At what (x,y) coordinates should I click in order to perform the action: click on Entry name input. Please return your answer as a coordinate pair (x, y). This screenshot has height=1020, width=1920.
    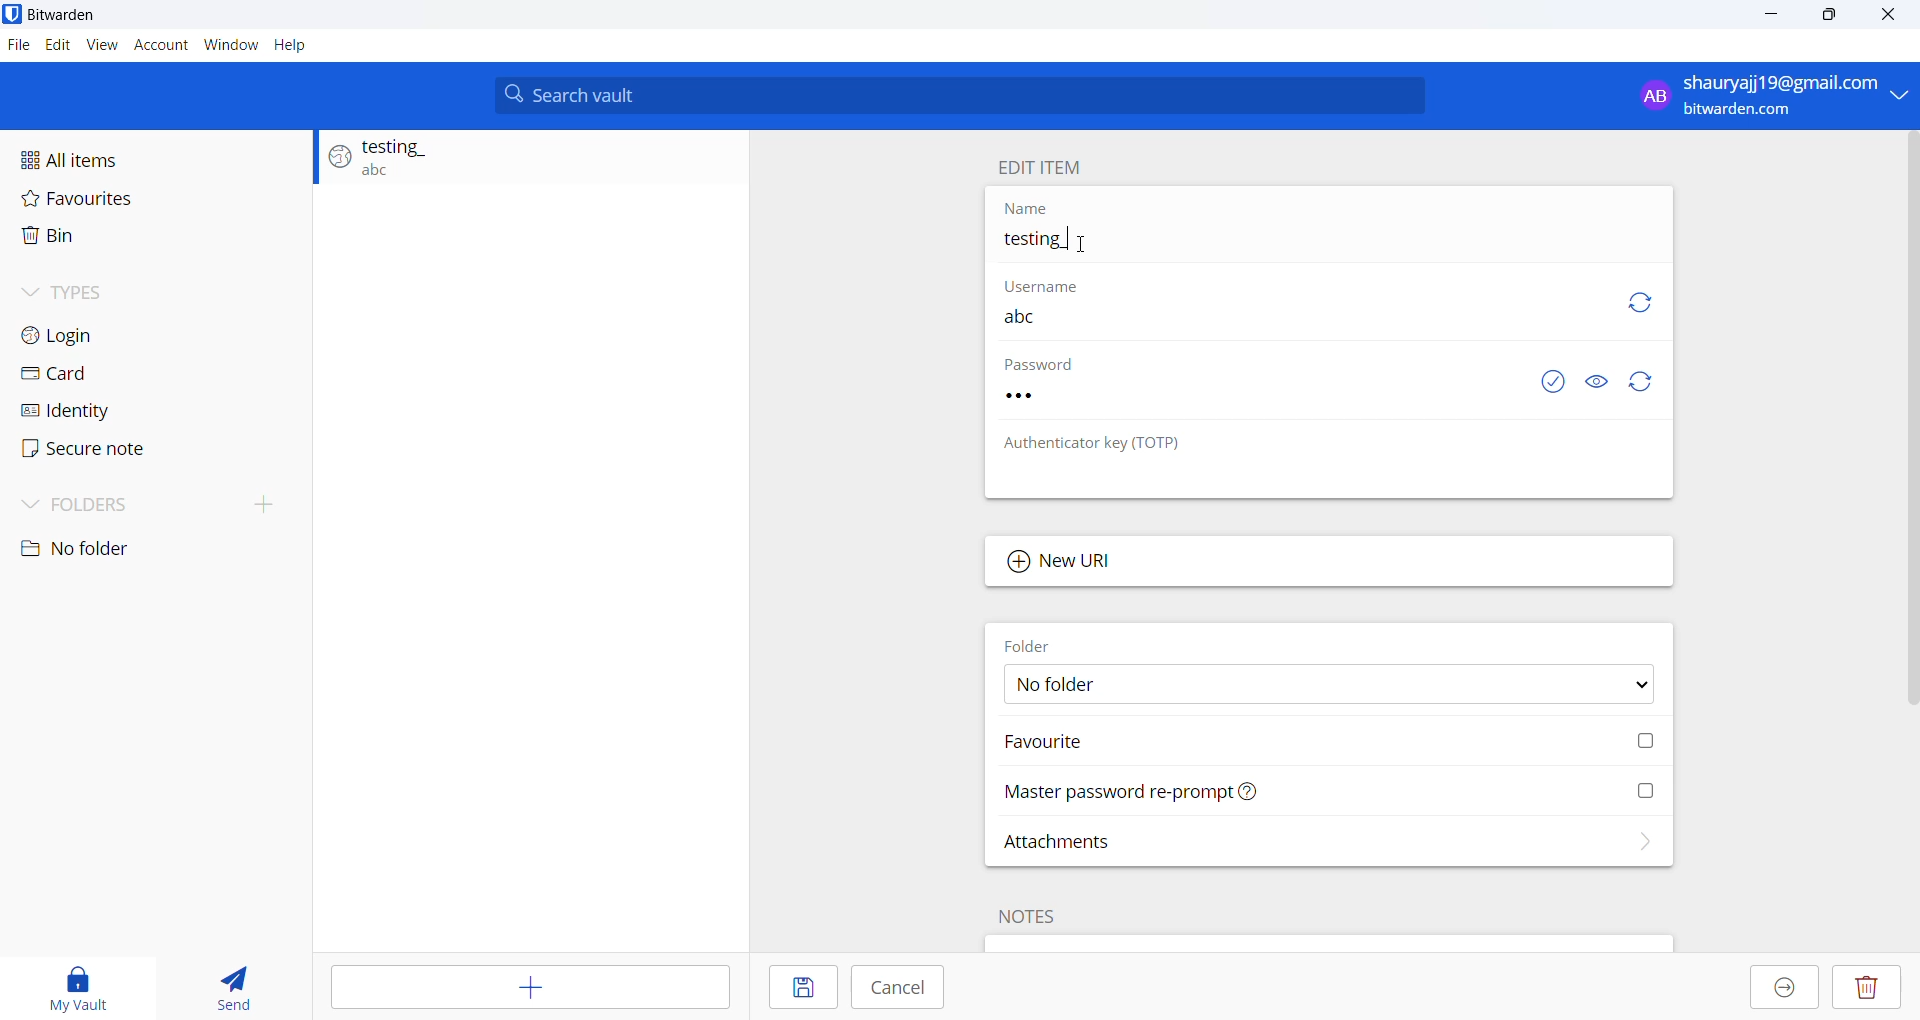
    Looking at the image, I should click on (1318, 242).